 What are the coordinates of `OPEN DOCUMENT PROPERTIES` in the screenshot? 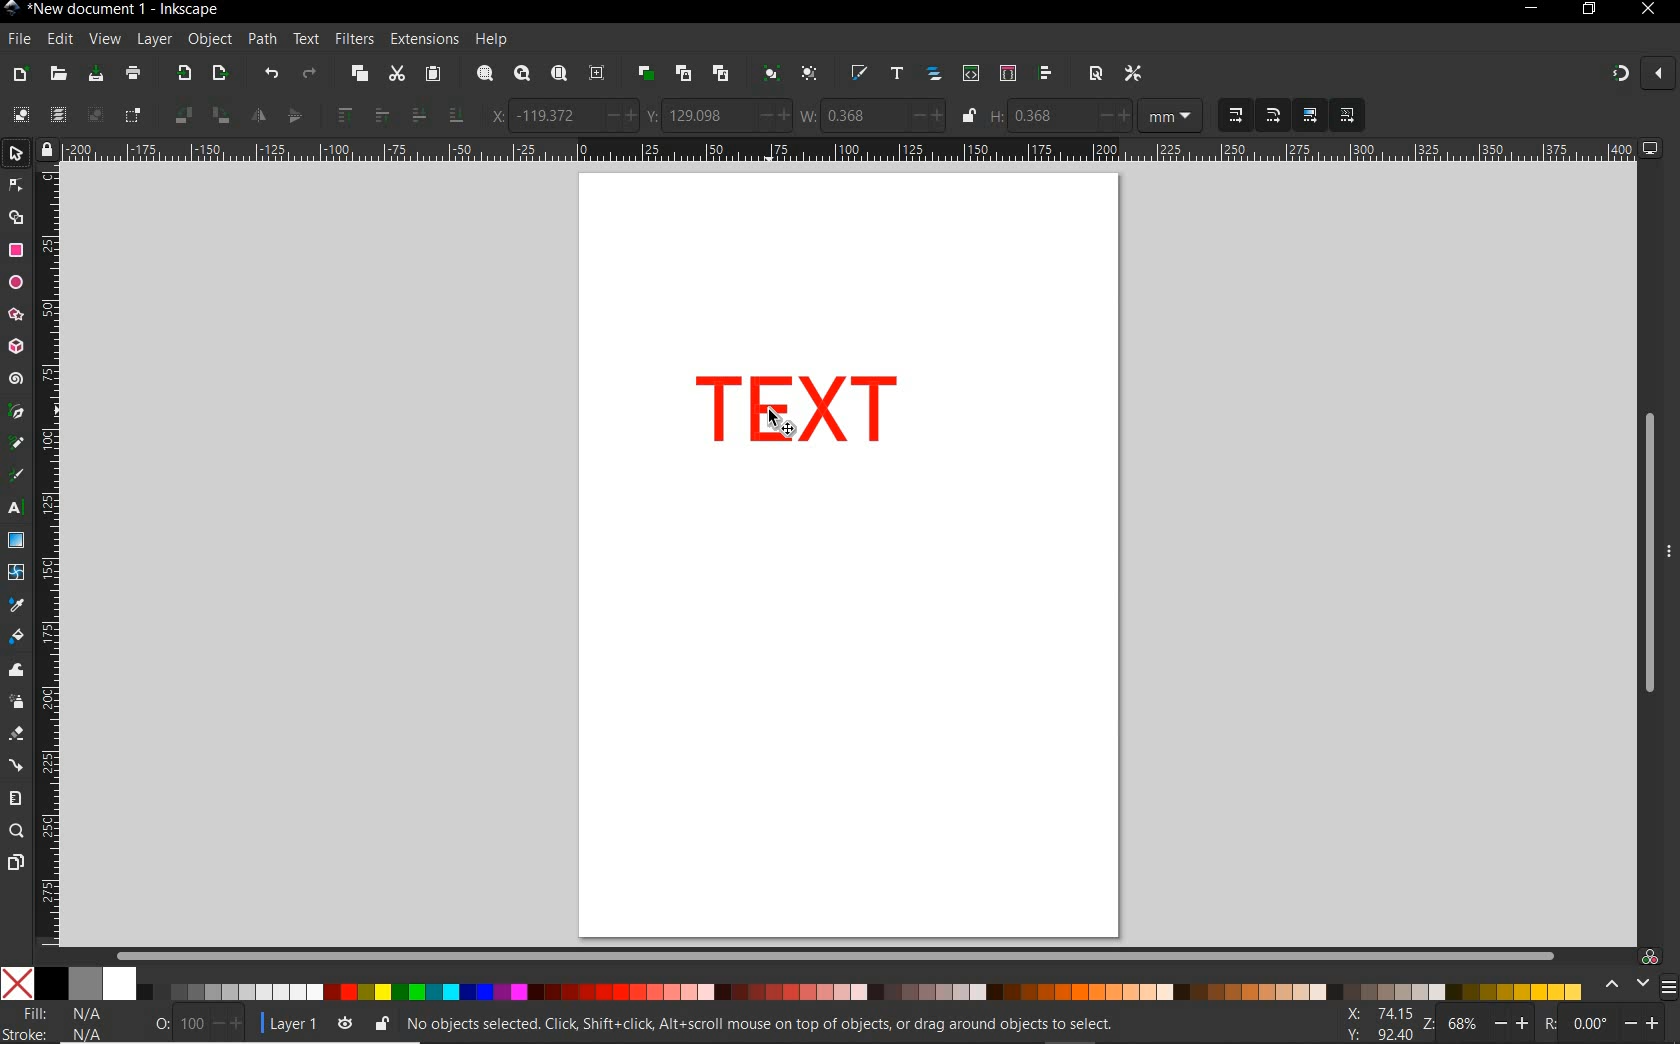 It's located at (1095, 73).